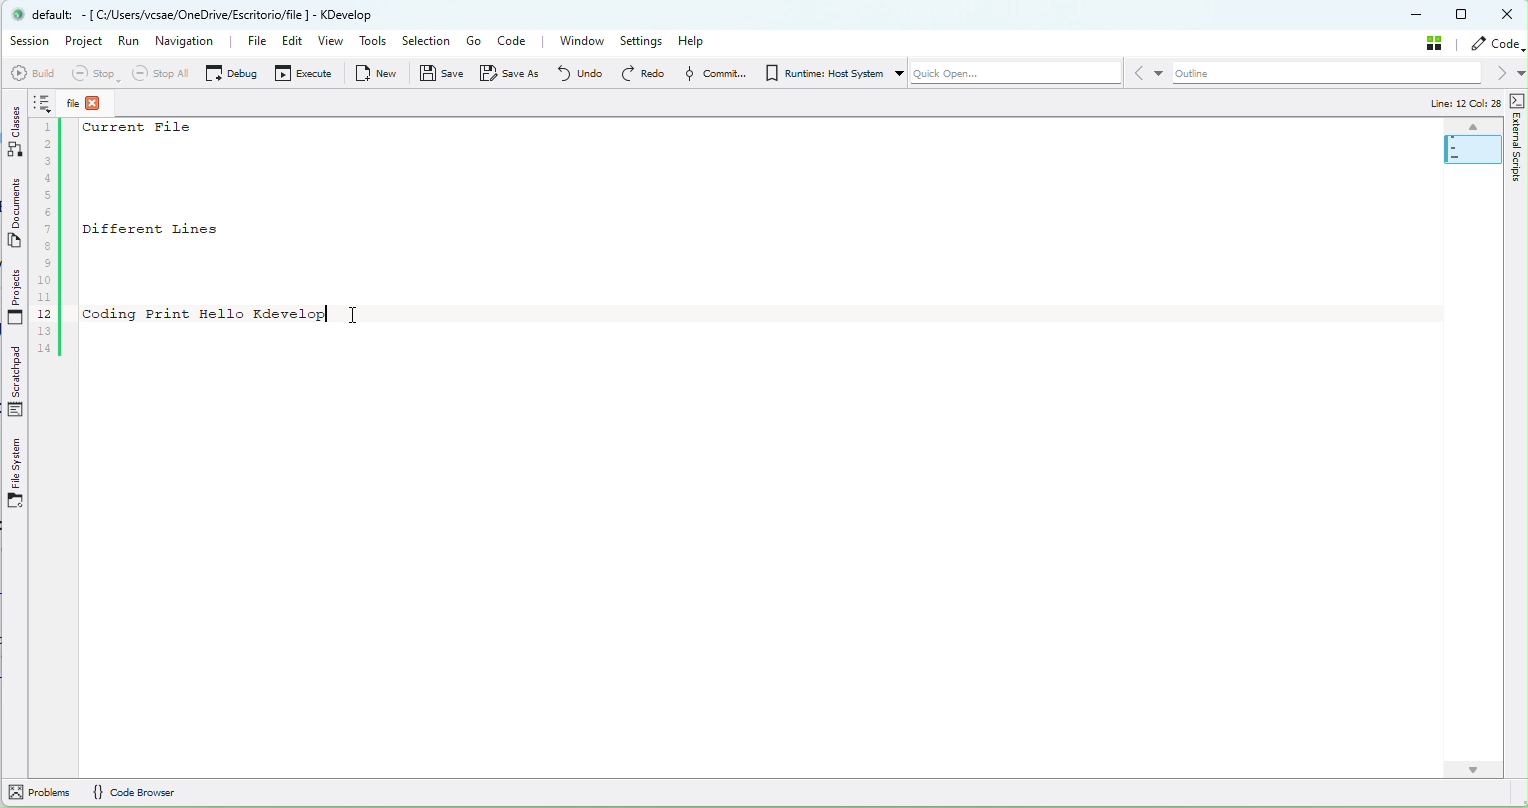  I want to click on Maximize, so click(1463, 14).